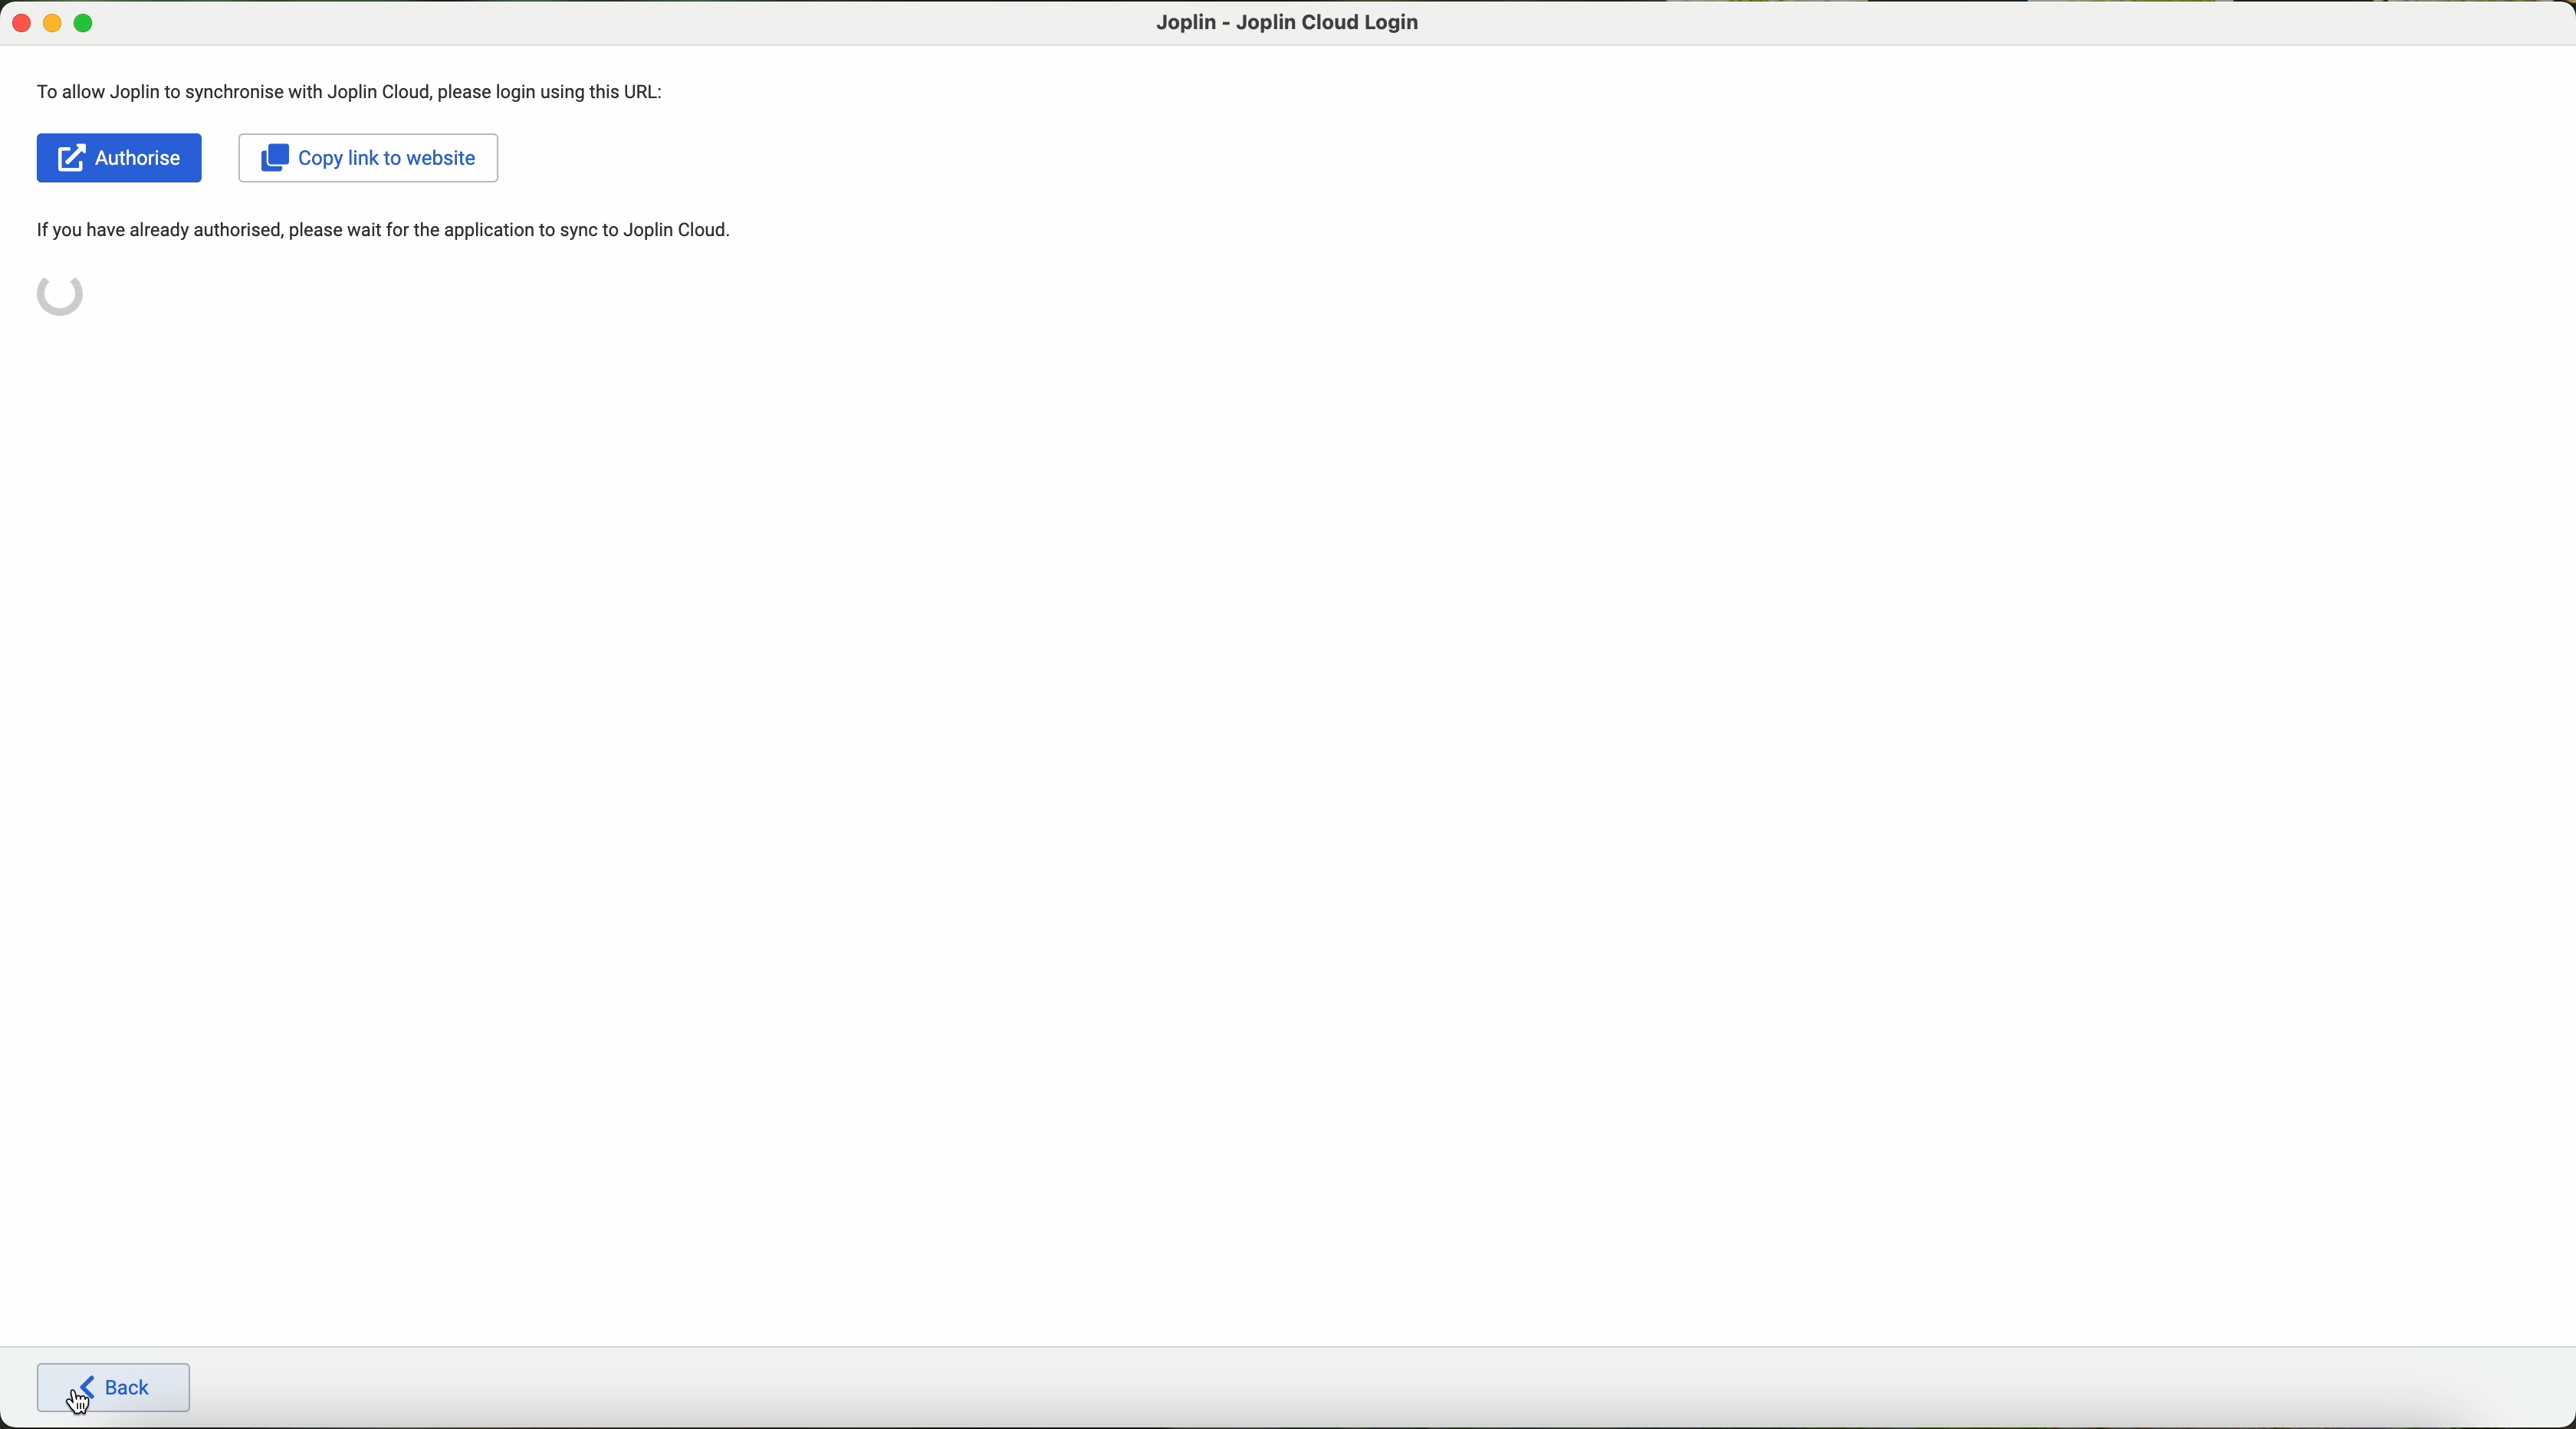  Describe the element at coordinates (85, 25) in the screenshot. I see `maximize Joplin` at that location.